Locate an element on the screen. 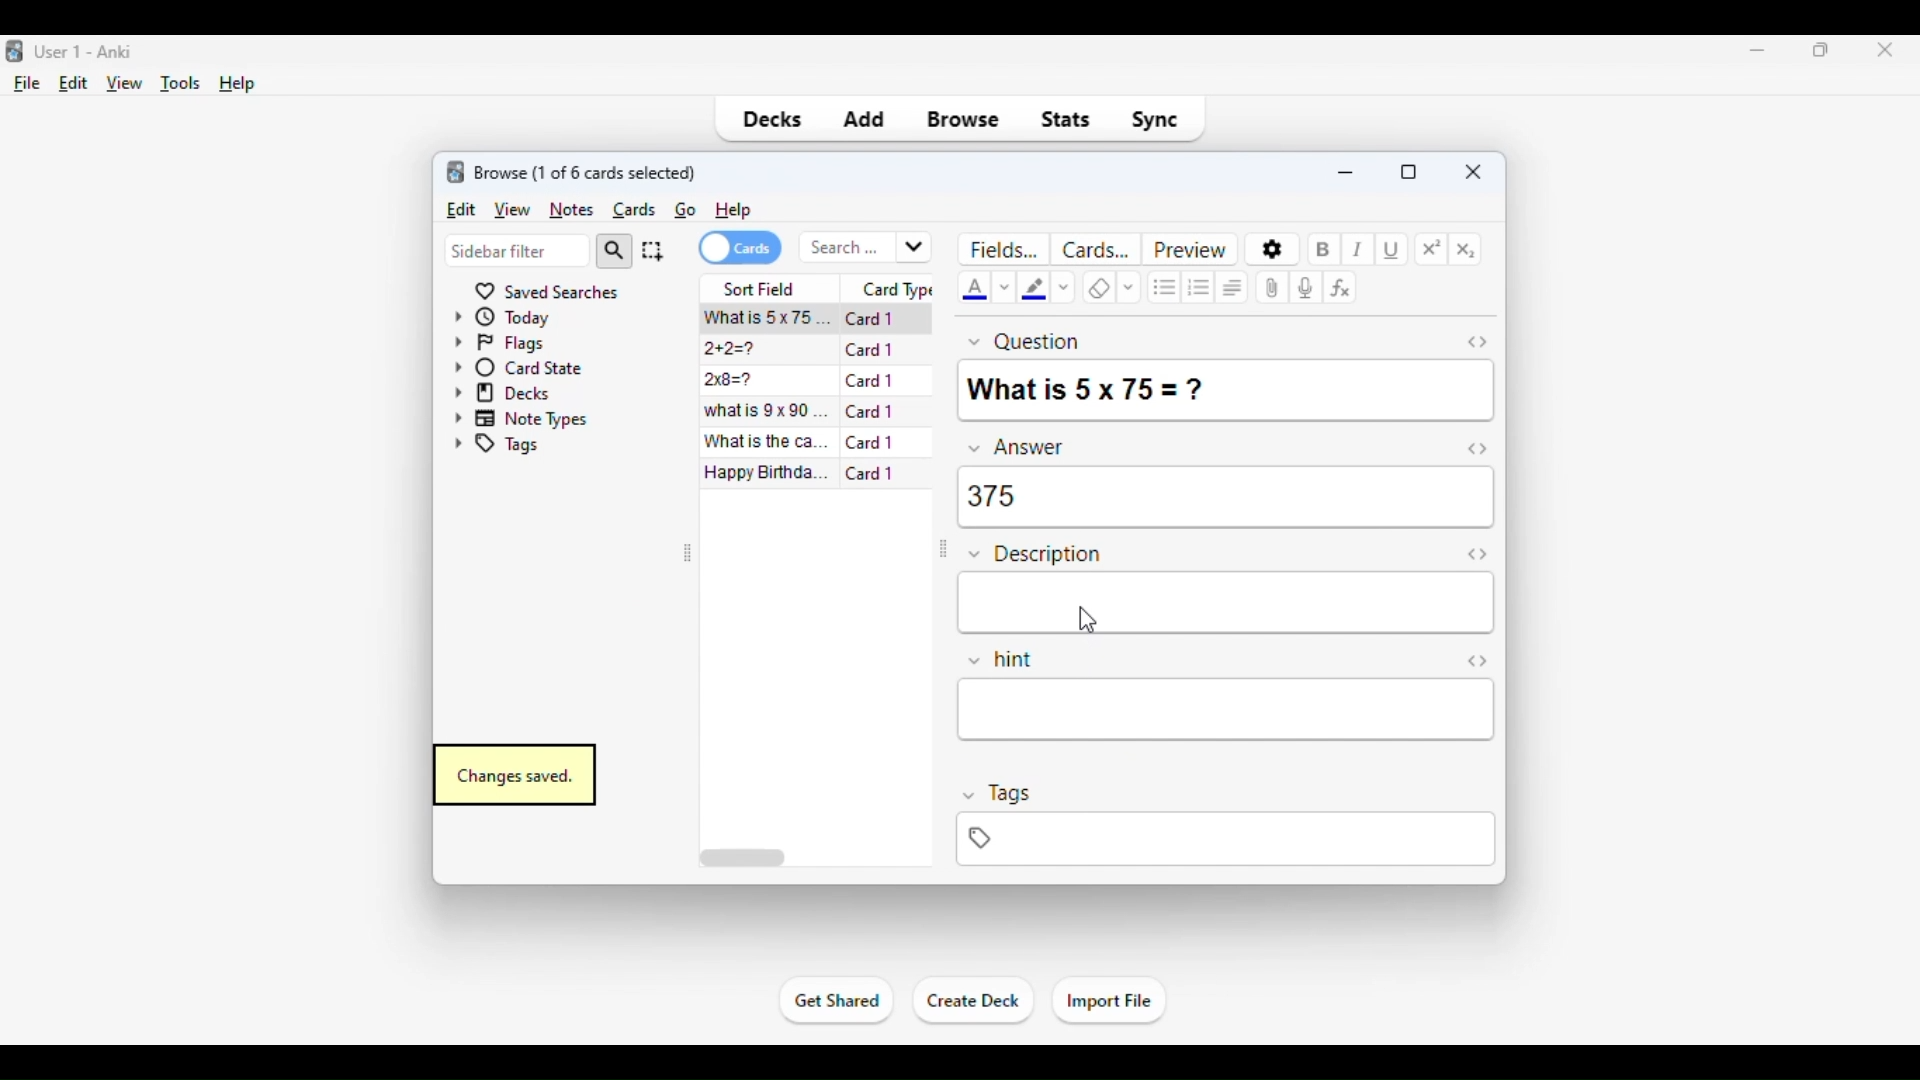 The width and height of the screenshot is (1920, 1080). add is located at coordinates (863, 120).